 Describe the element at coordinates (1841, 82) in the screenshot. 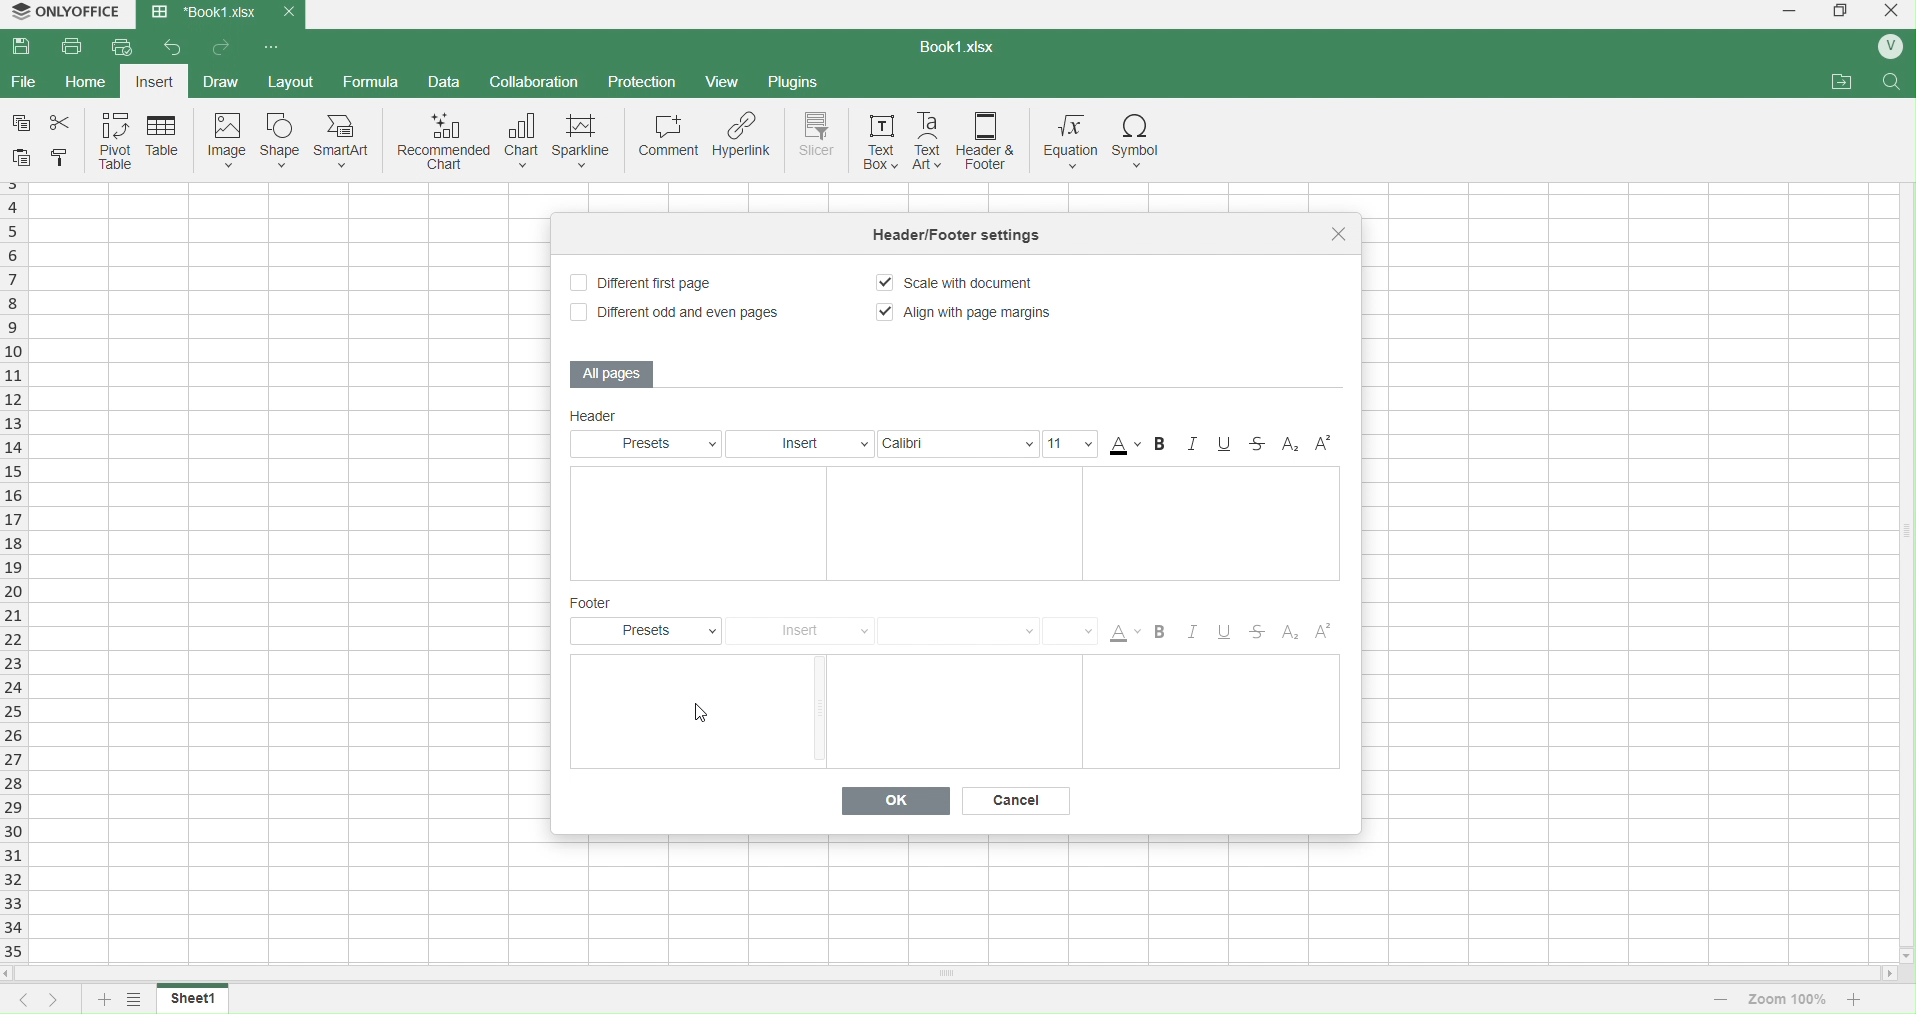

I see `attachments` at that location.